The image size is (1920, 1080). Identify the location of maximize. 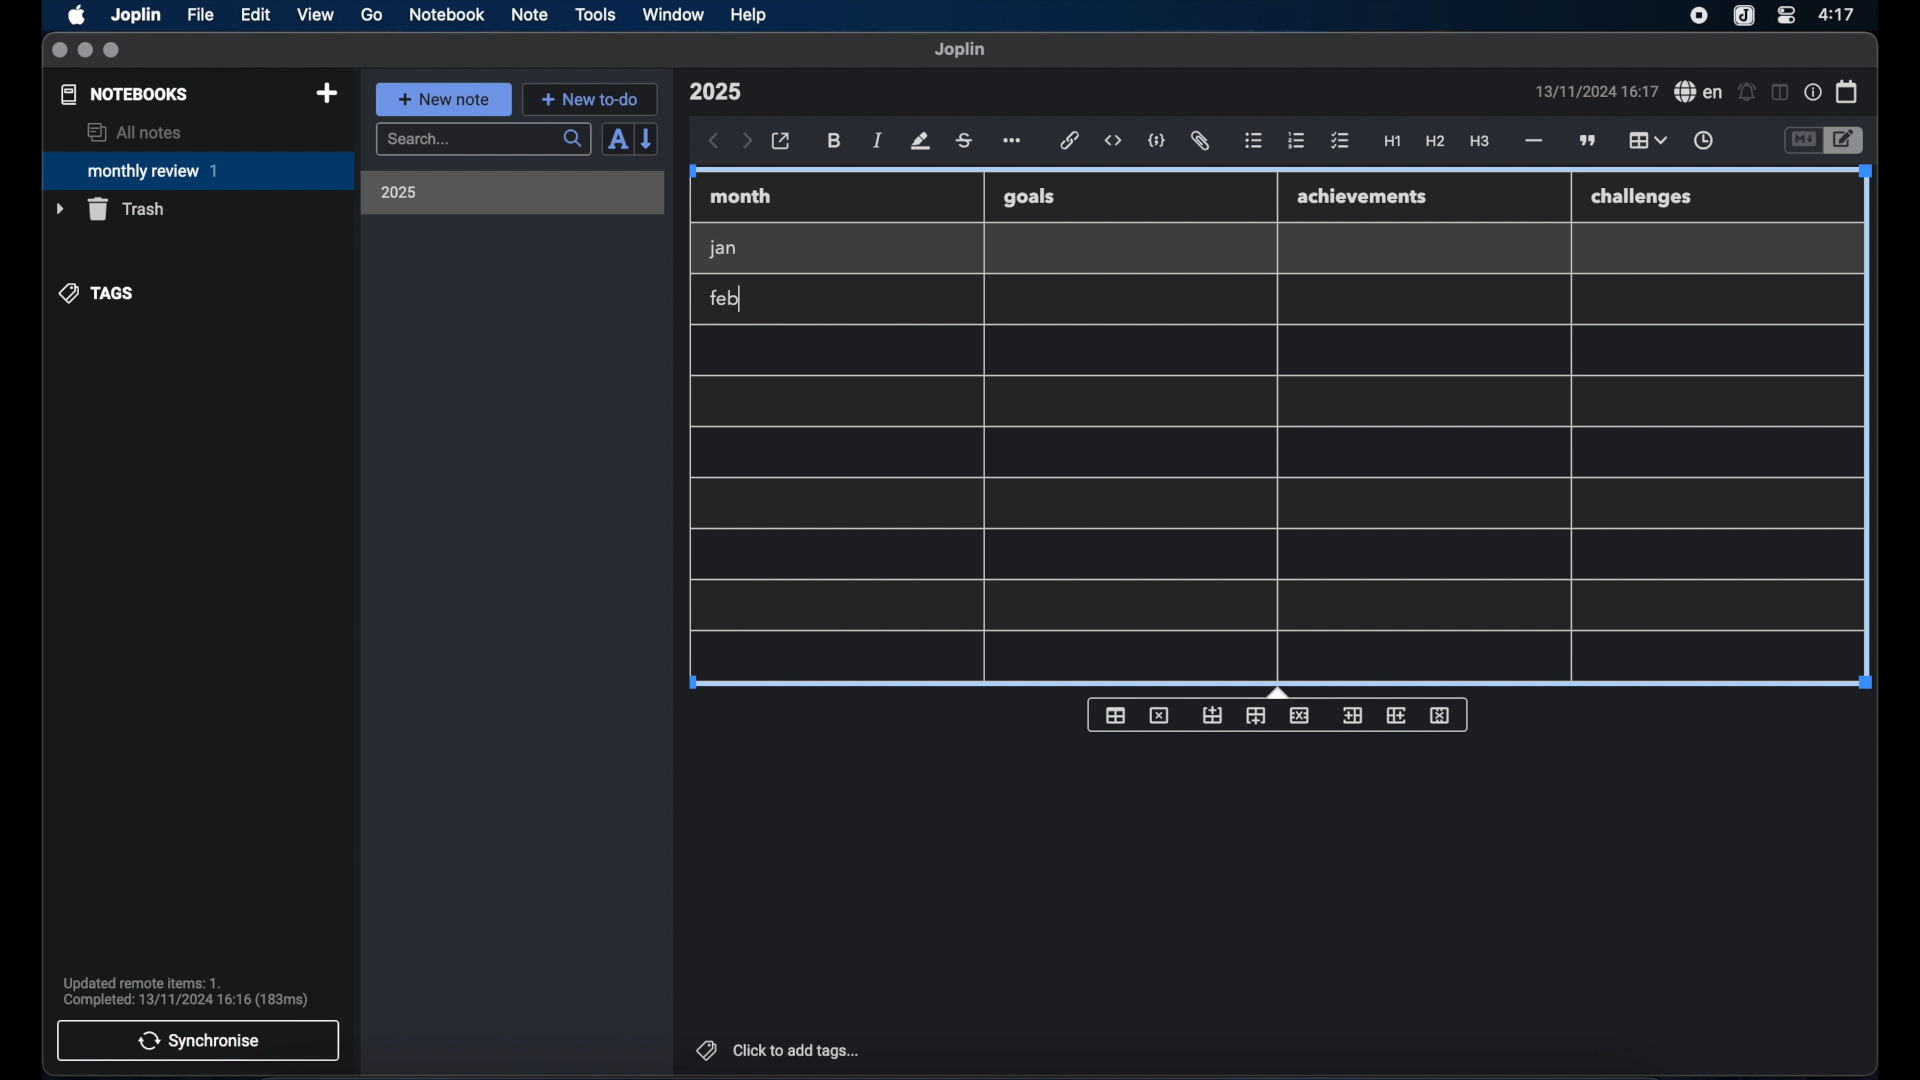
(113, 51).